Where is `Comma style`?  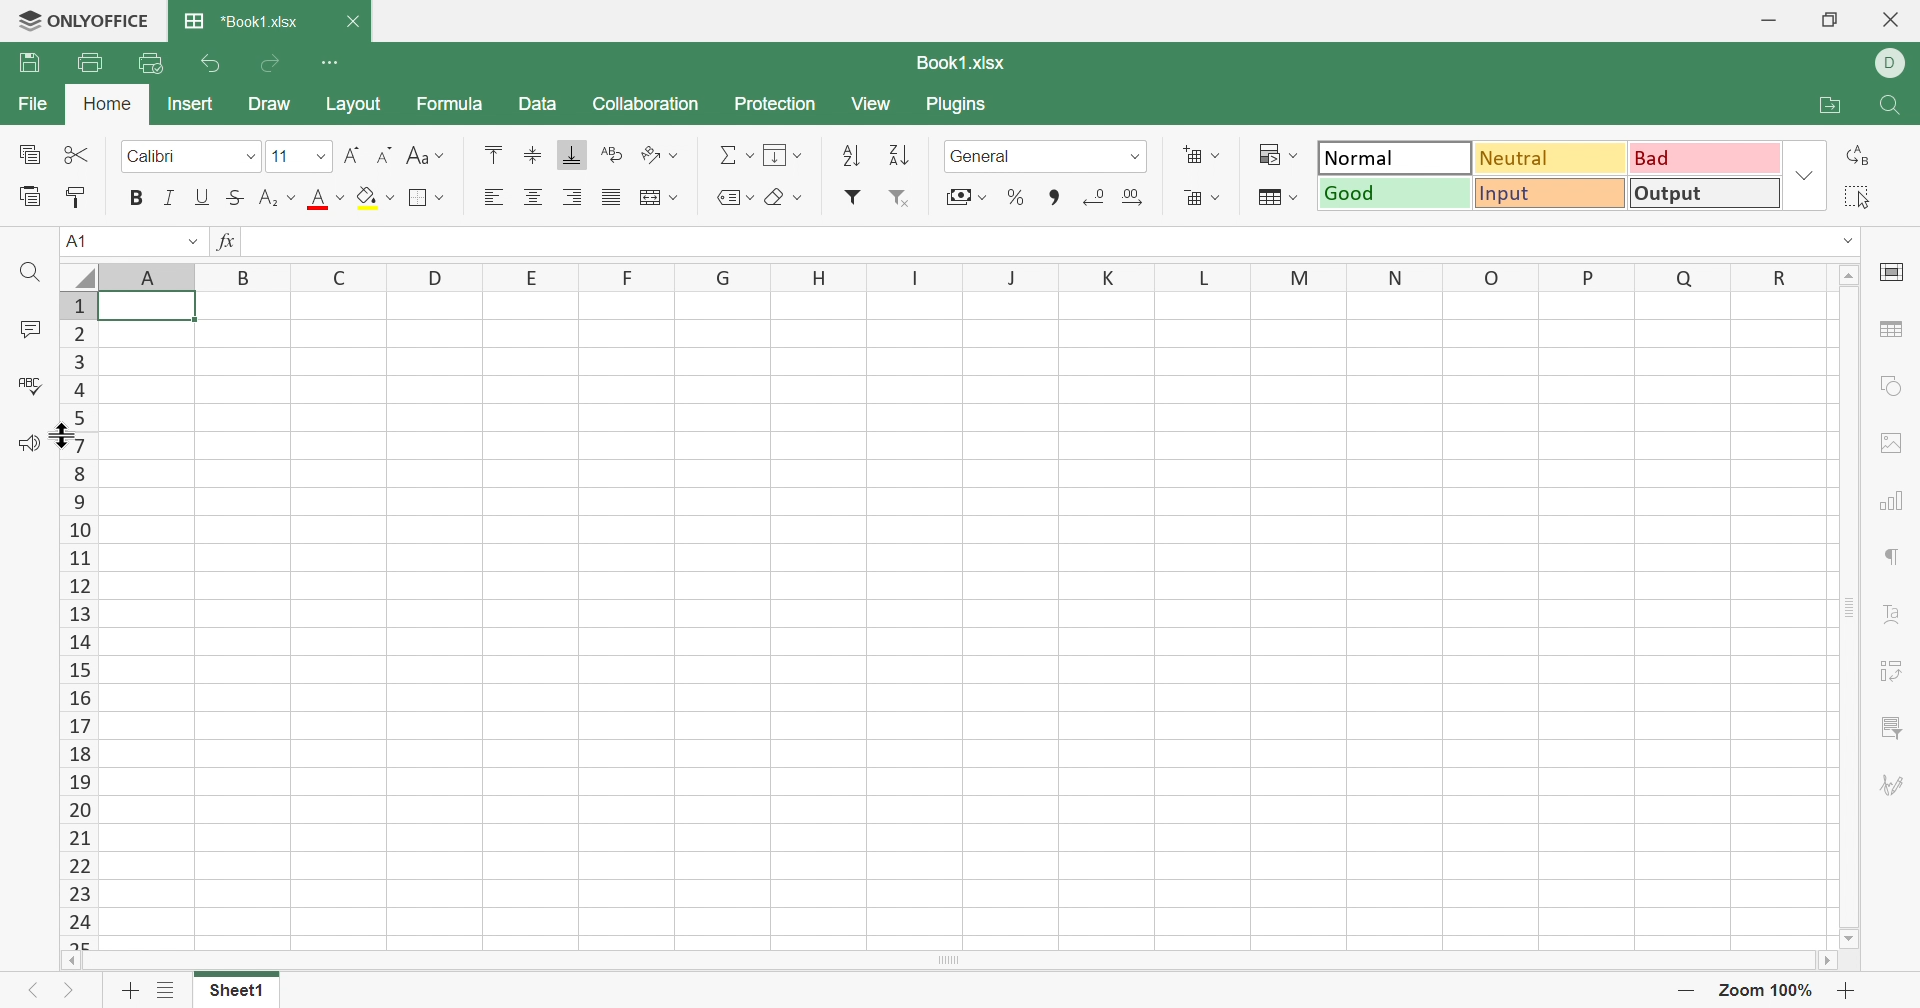 Comma style is located at coordinates (1058, 197).